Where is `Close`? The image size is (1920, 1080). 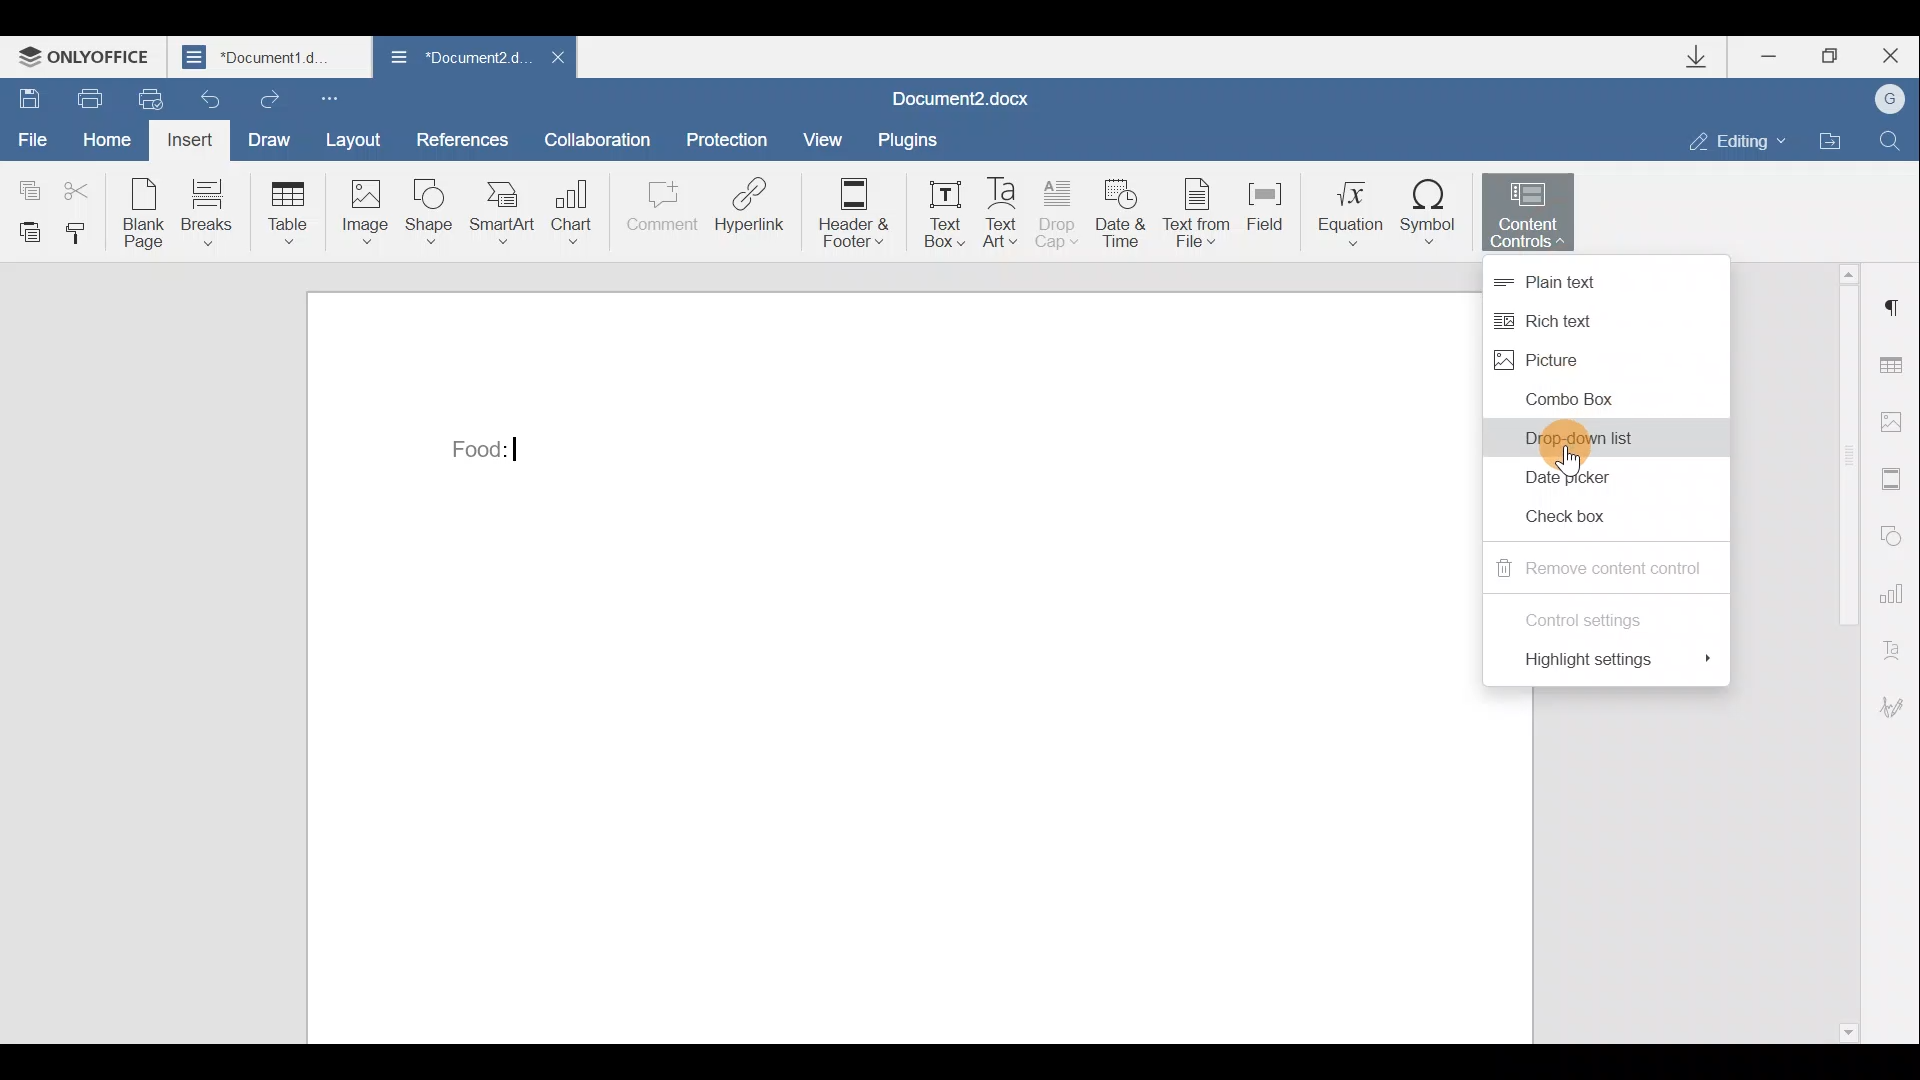 Close is located at coordinates (556, 63).